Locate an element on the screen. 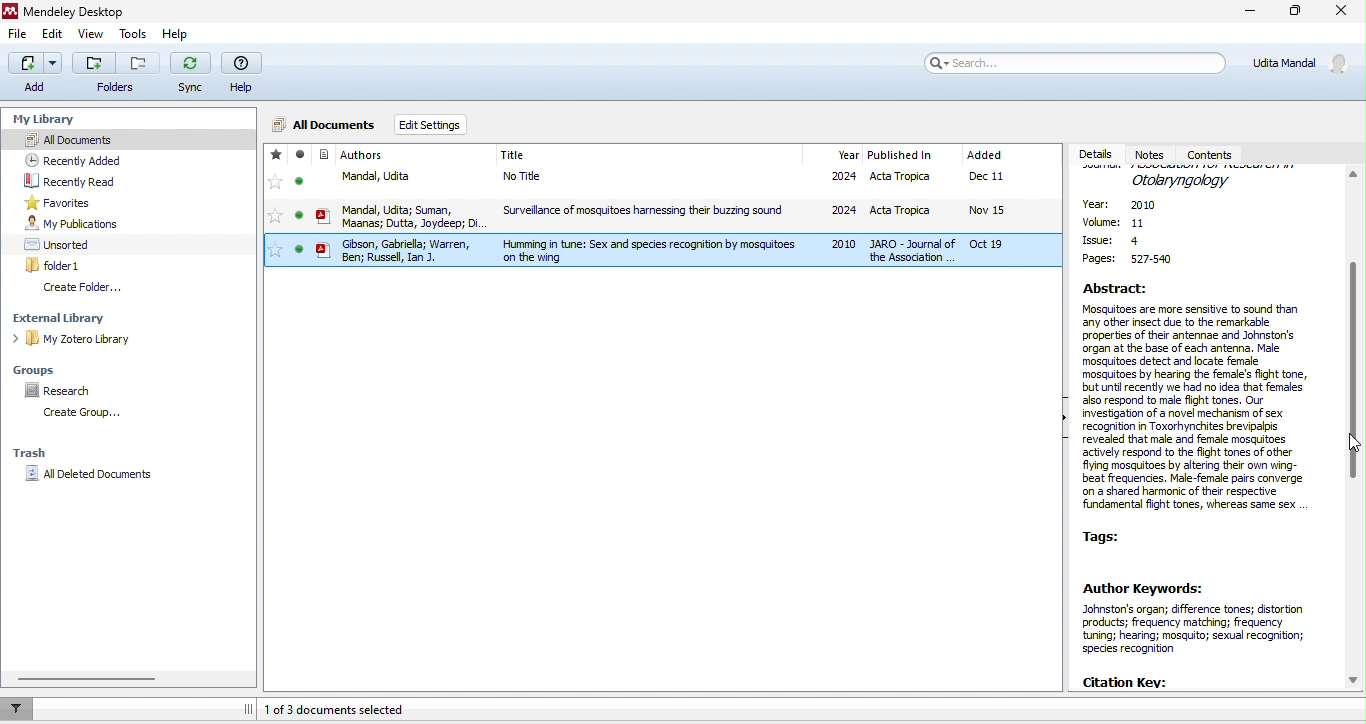 The image size is (1366, 724). view is located at coordinates (91, 36).